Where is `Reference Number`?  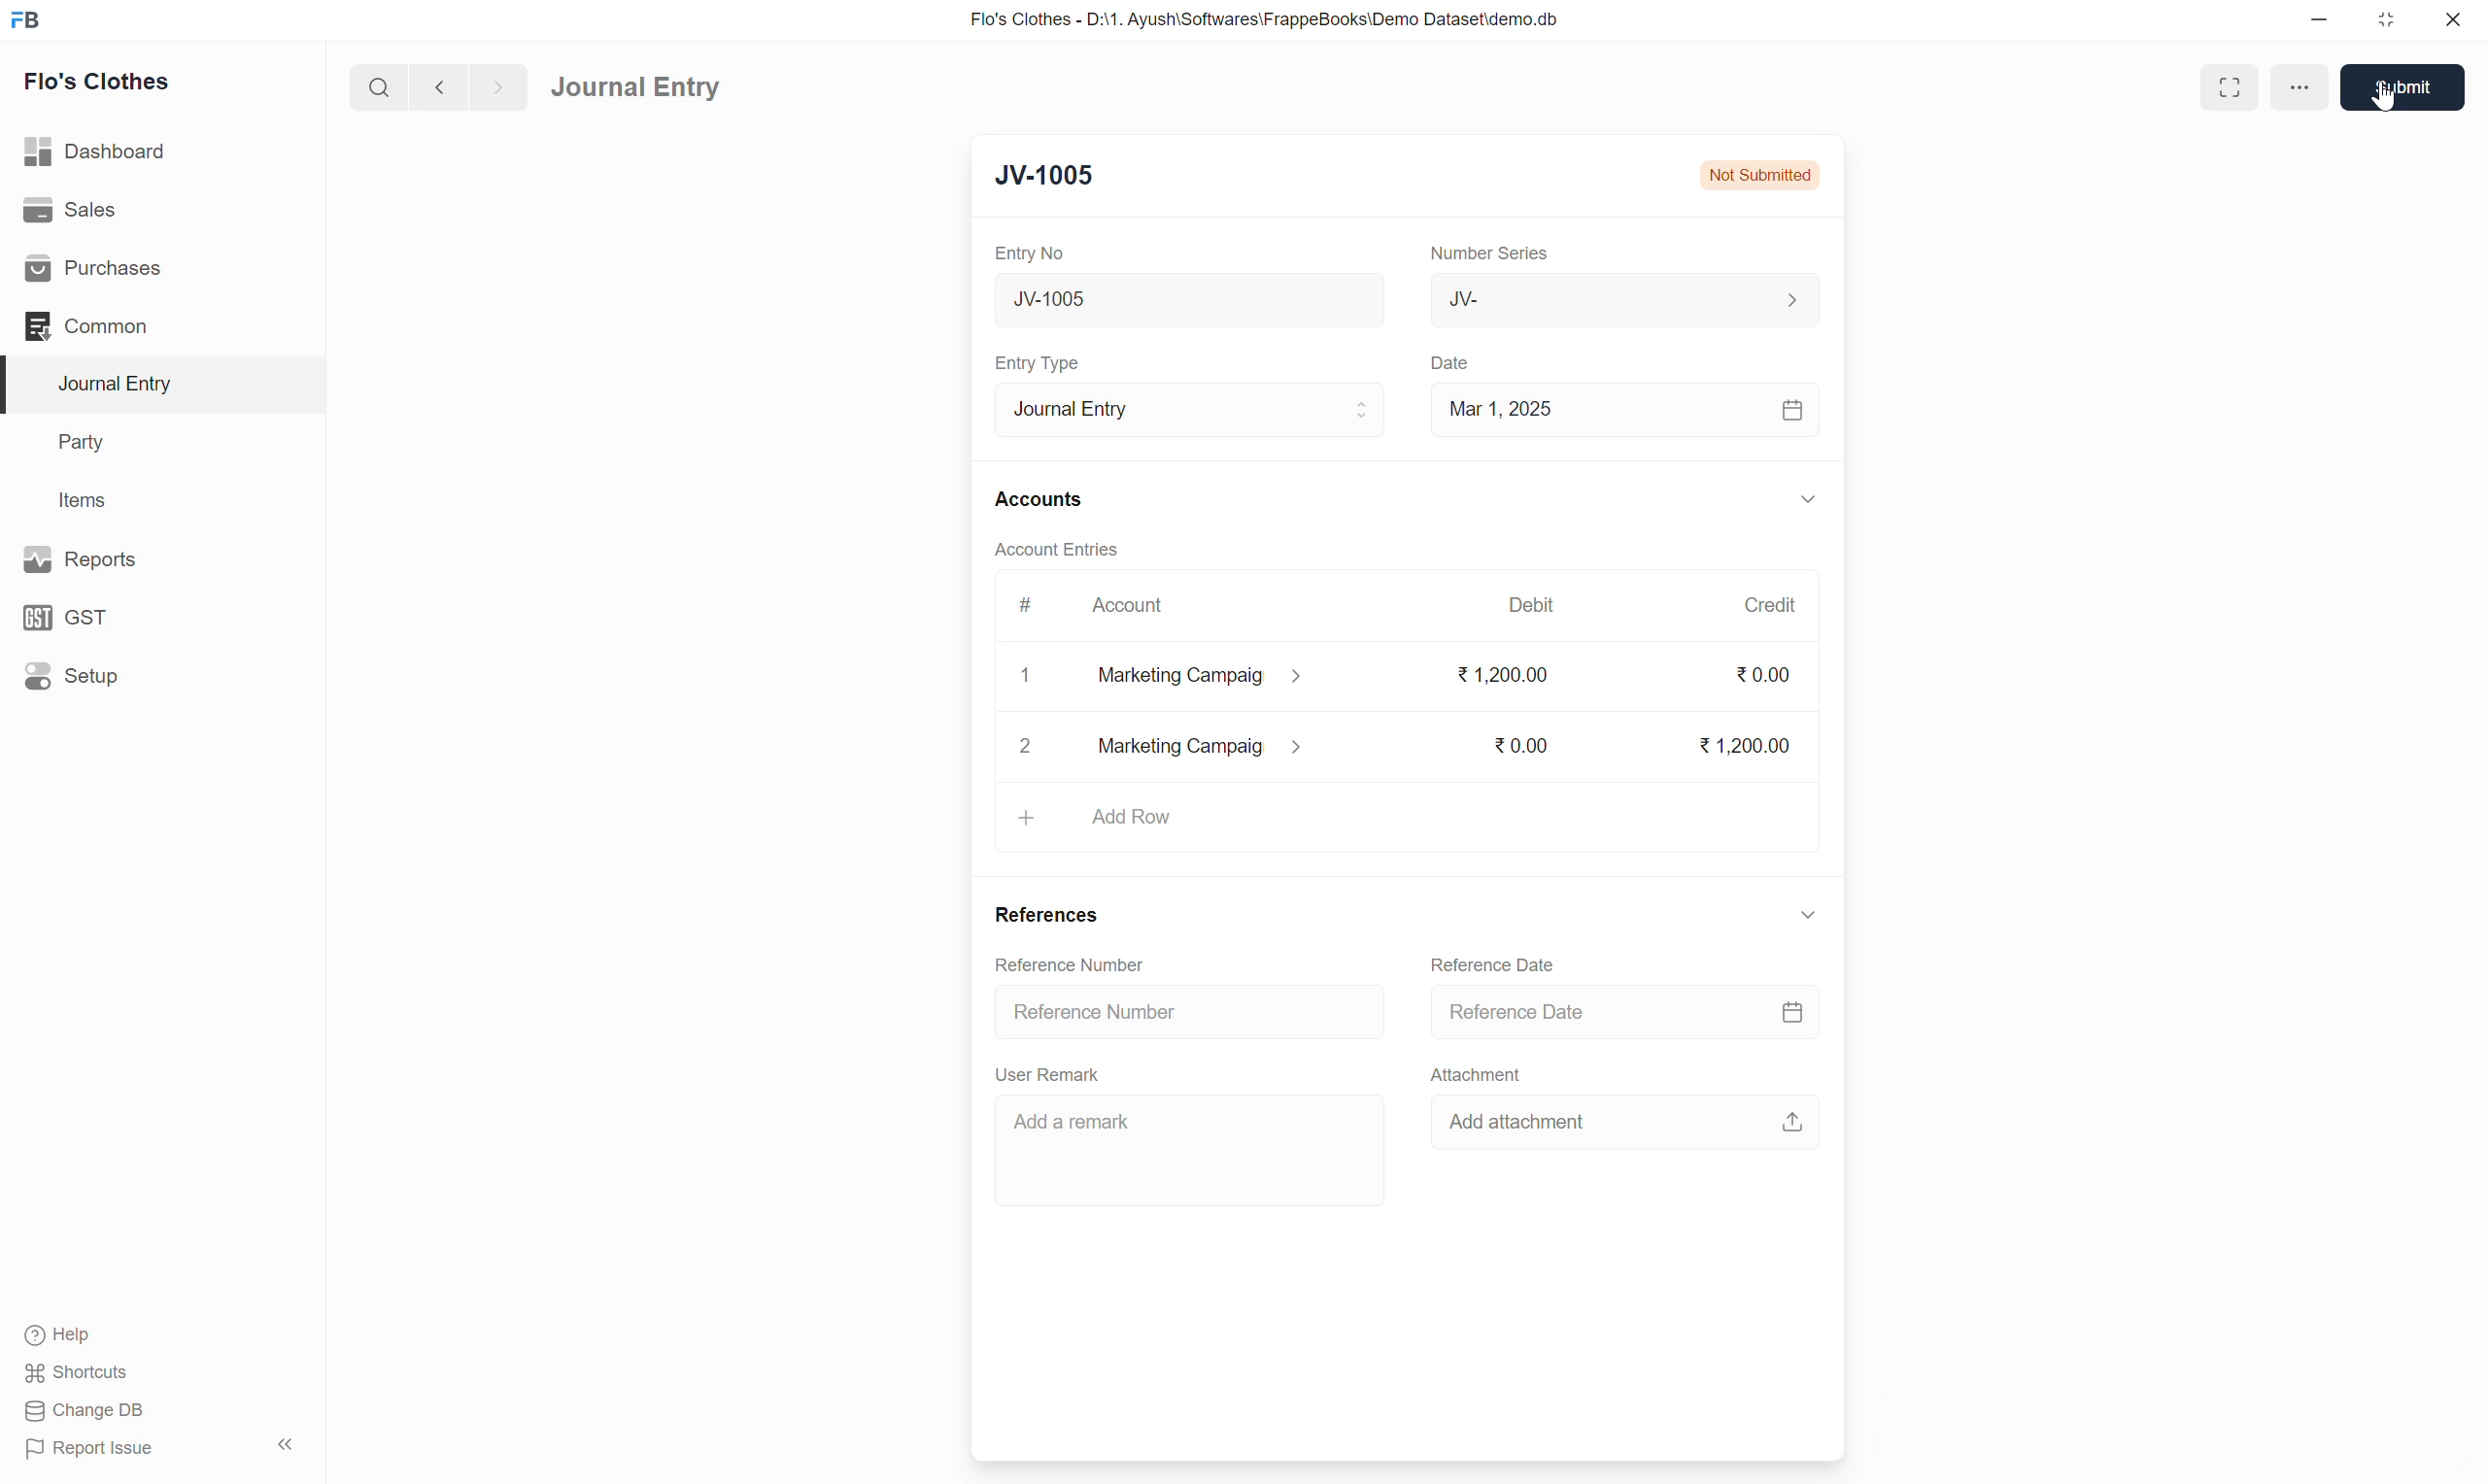 Reference Number is located at coordinates (1096, 1013).